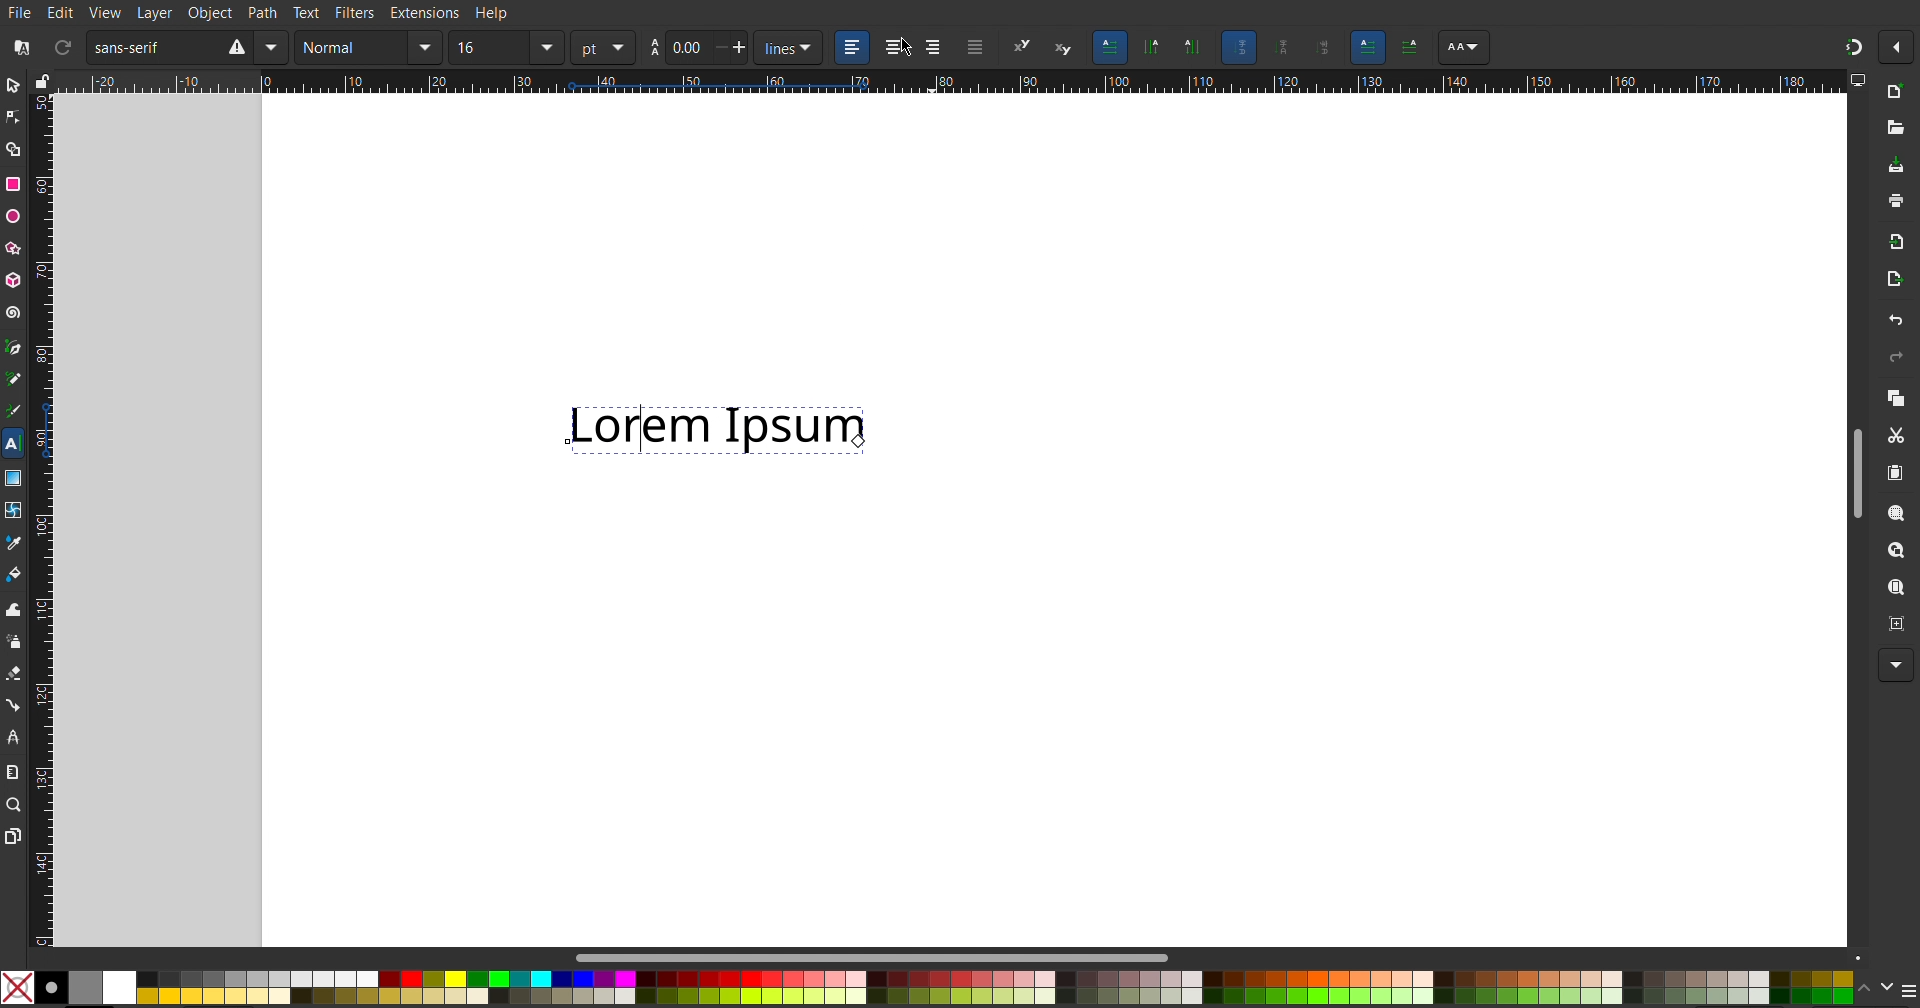 The width and height of the screenshot is (1920, 1008). Describe the element at coordinates (1897, 243) in the screenshot. I see `Import BitMap` at that location.